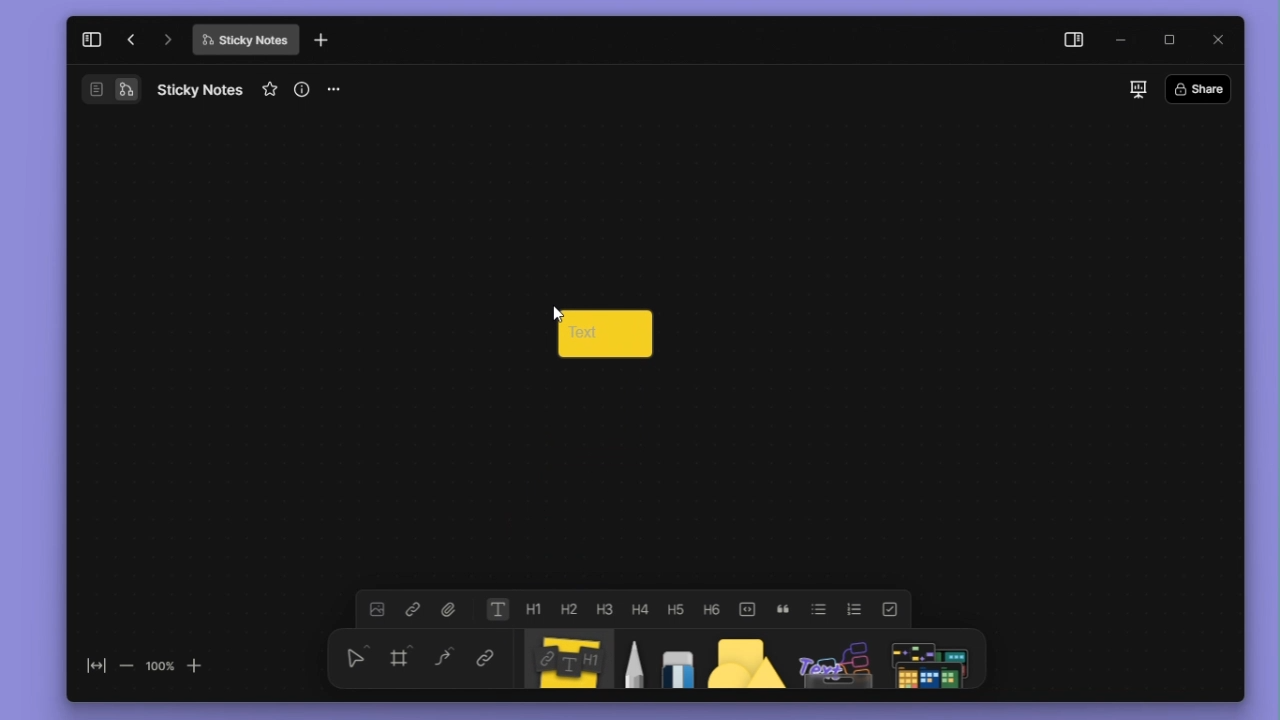 This screenshot has height=720, width=1280. I want to click on link, so click(491, 658).